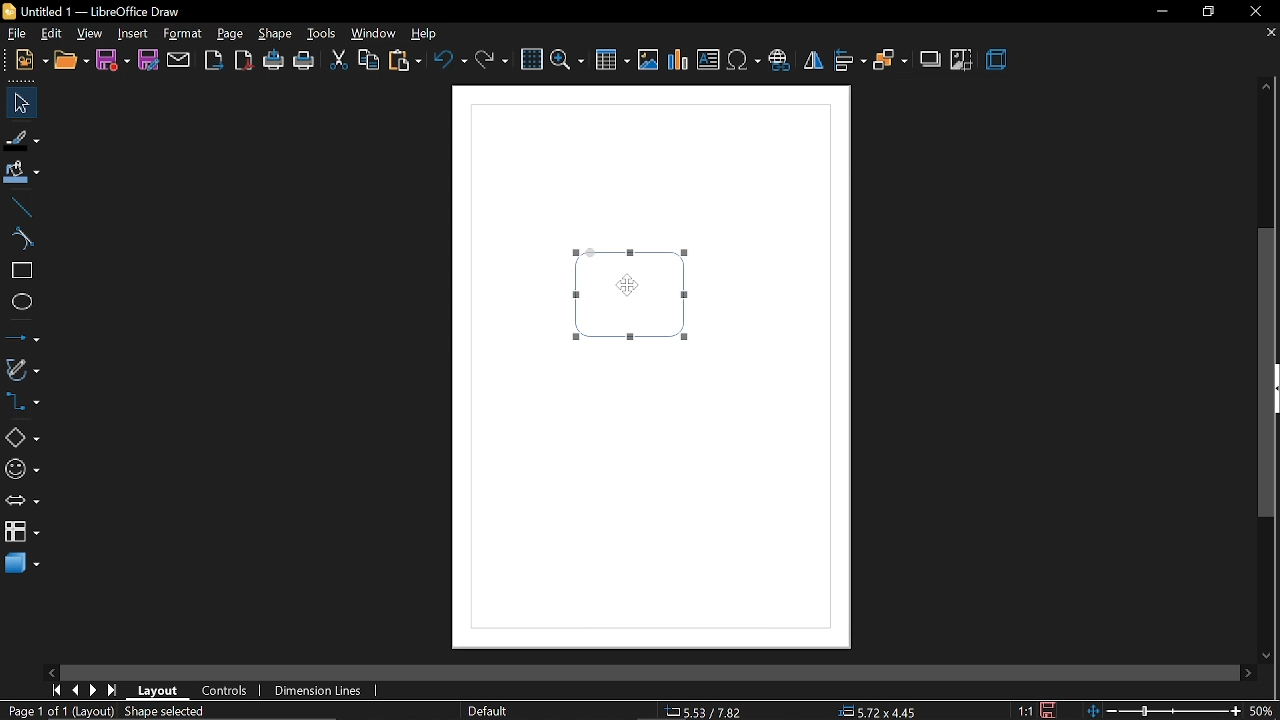  I want to click on save, so click(1048, 710).